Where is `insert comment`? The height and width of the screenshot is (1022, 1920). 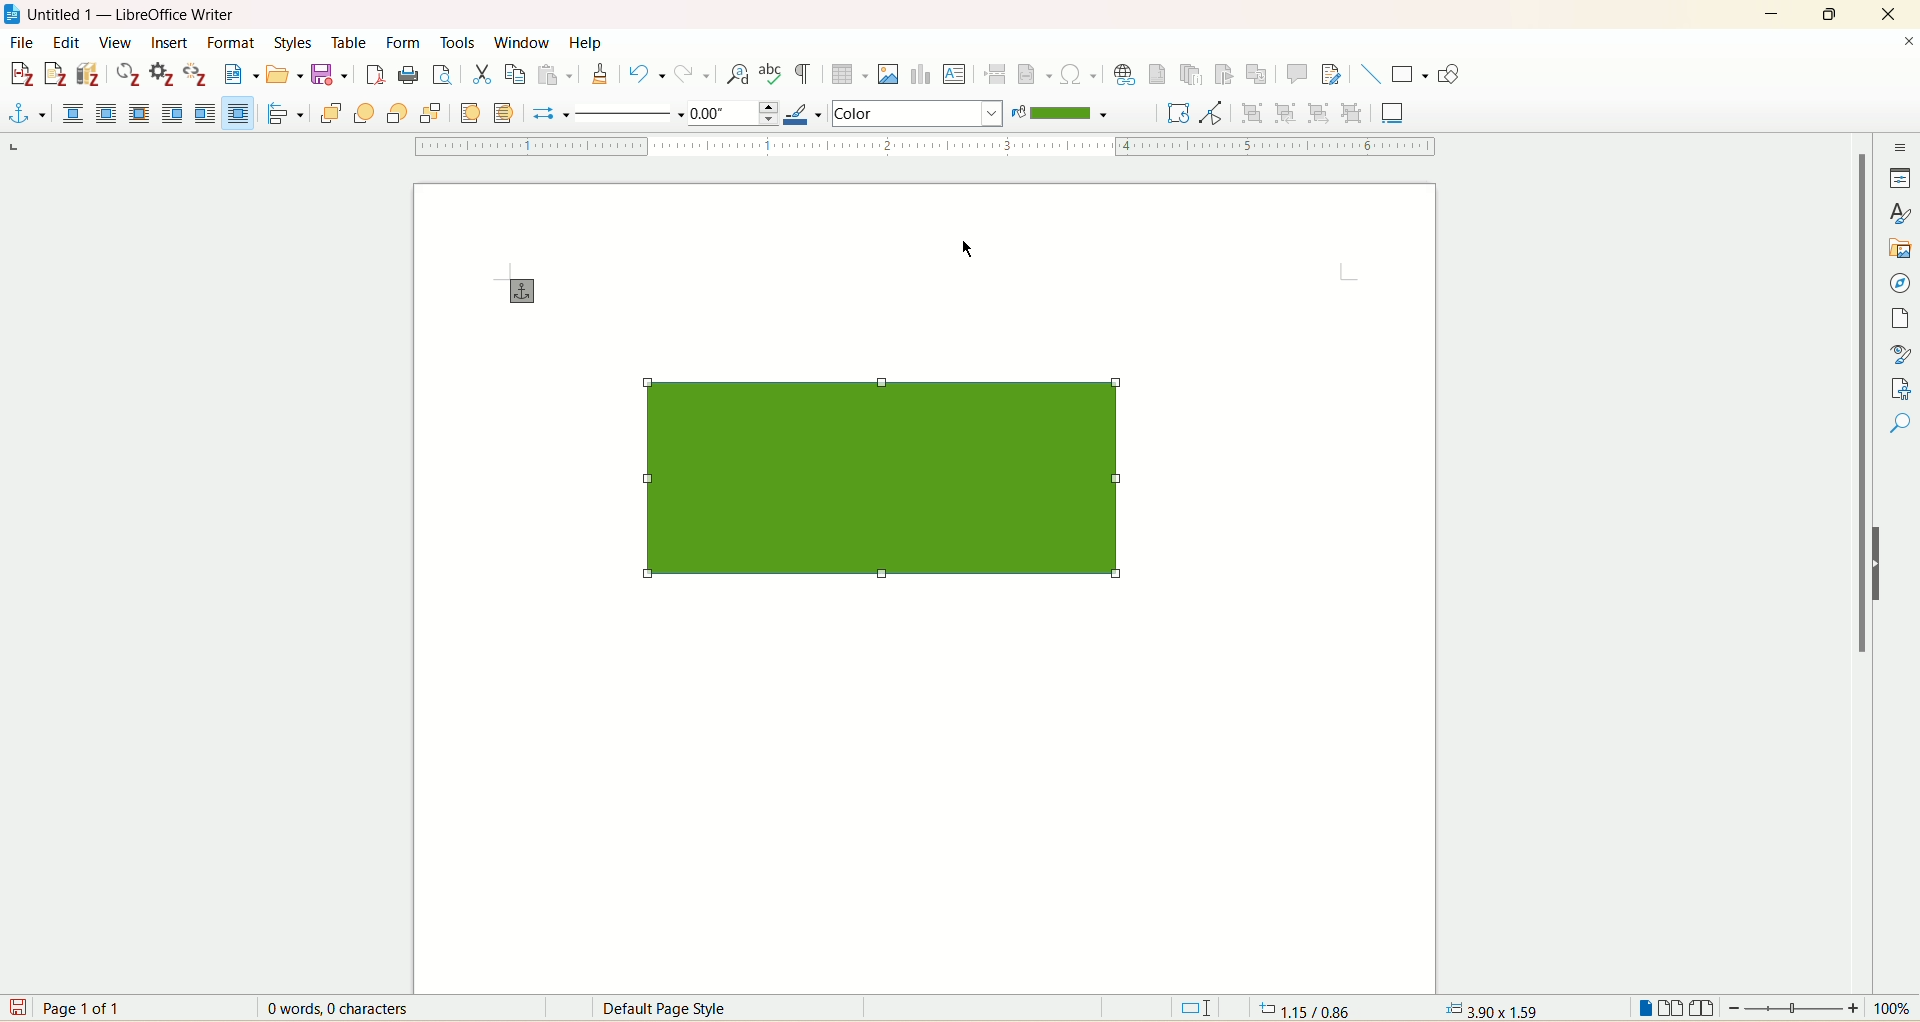
insert comment is located at coordinates (1298, 74).